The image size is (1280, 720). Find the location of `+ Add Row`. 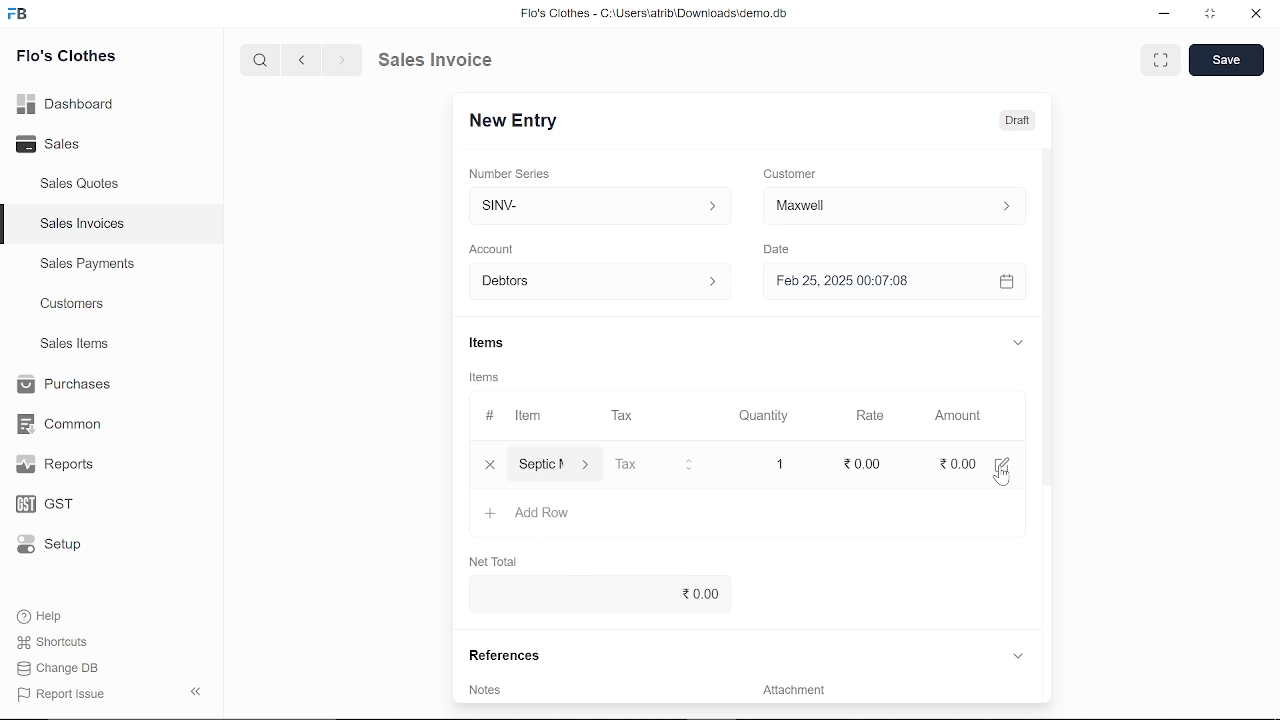

+ Add Row is located at coordinates (482, 514).